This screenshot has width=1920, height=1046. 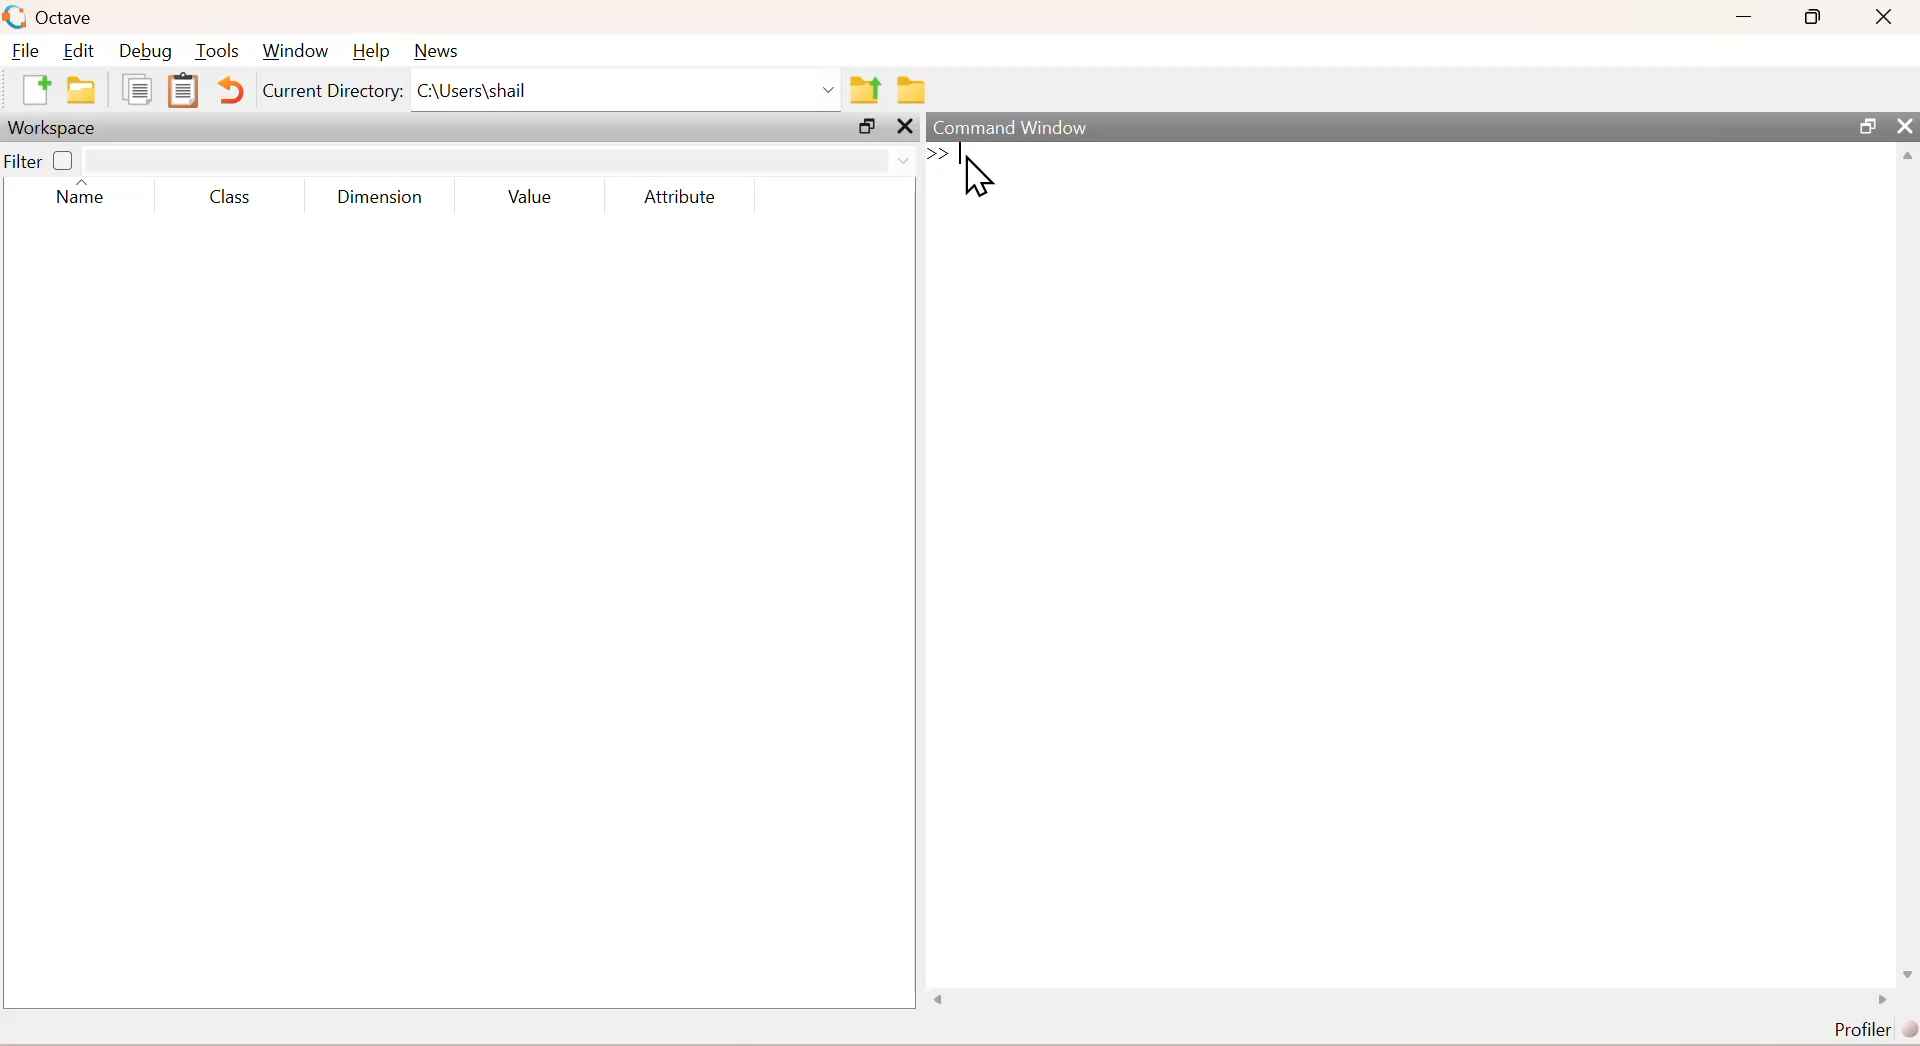 I want to click on New script, so click(x=34, y=94).